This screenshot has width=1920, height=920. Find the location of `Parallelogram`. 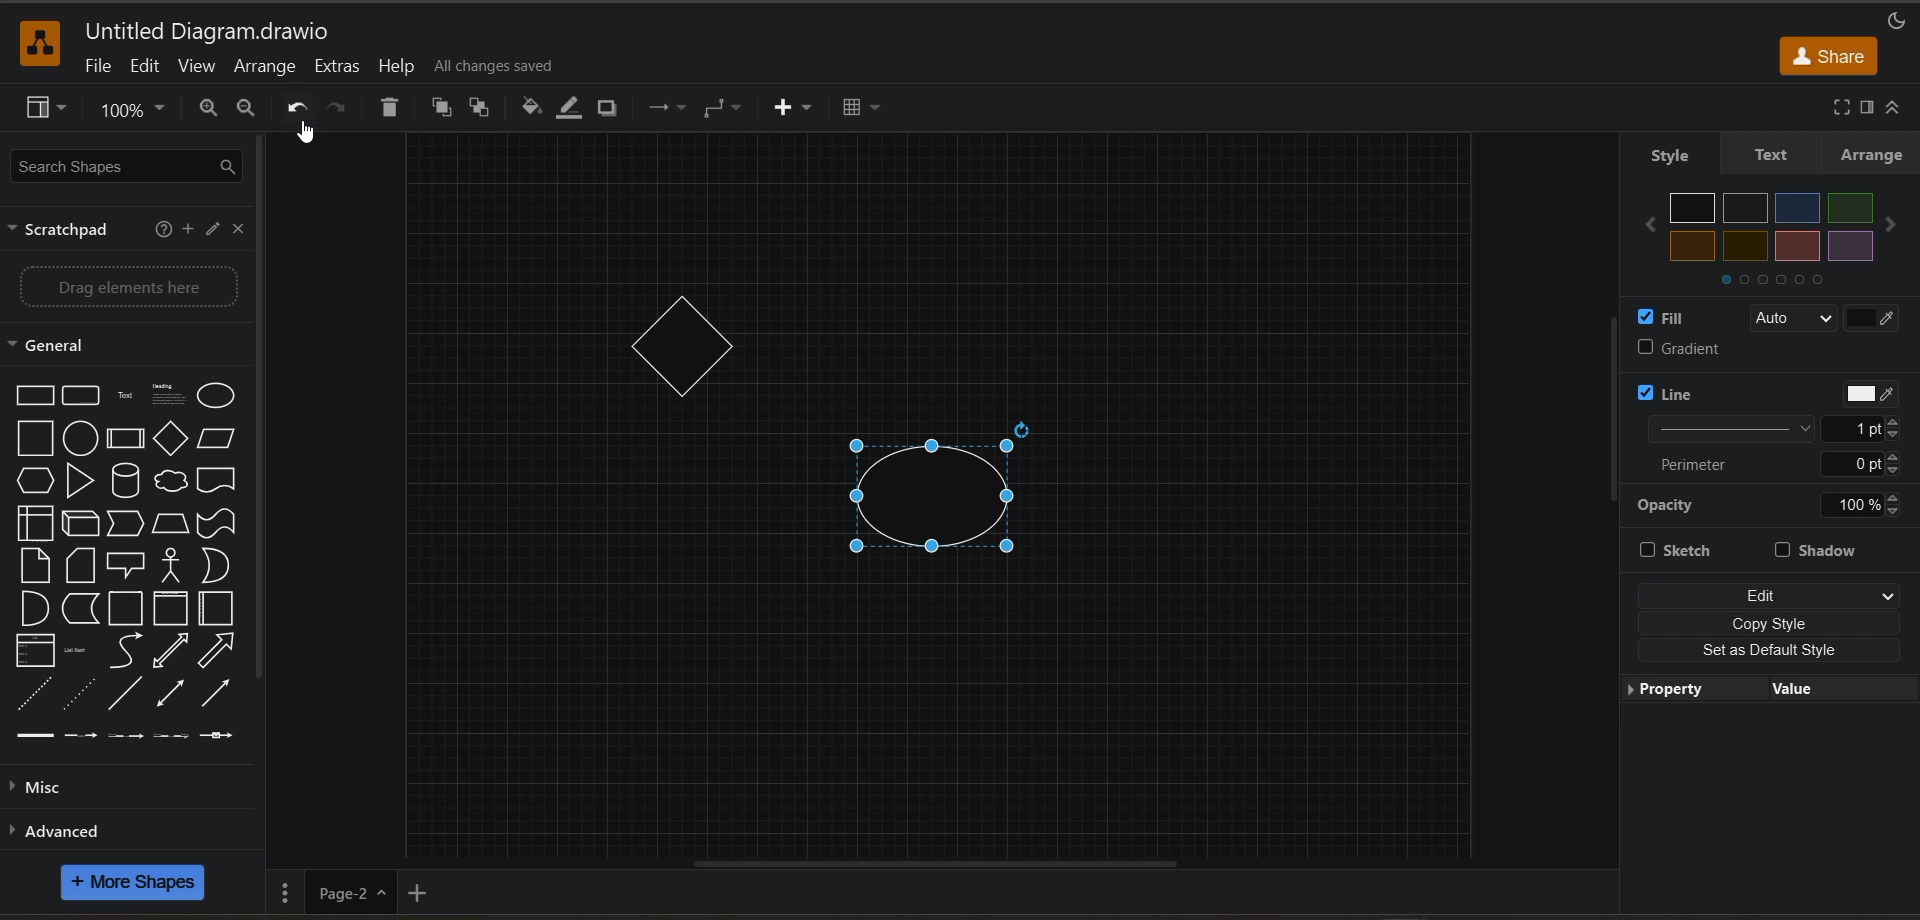

Parallelogram is located at coordinates (217, 437).